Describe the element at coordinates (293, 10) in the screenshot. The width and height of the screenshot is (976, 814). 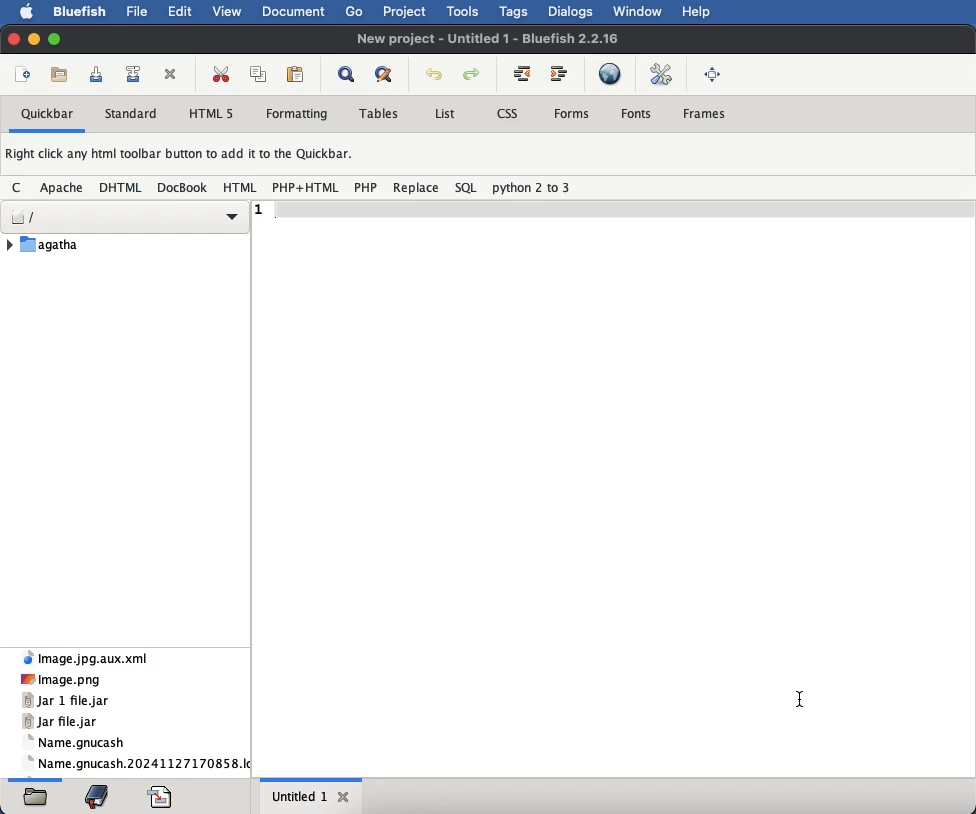
I see `document` at that location.